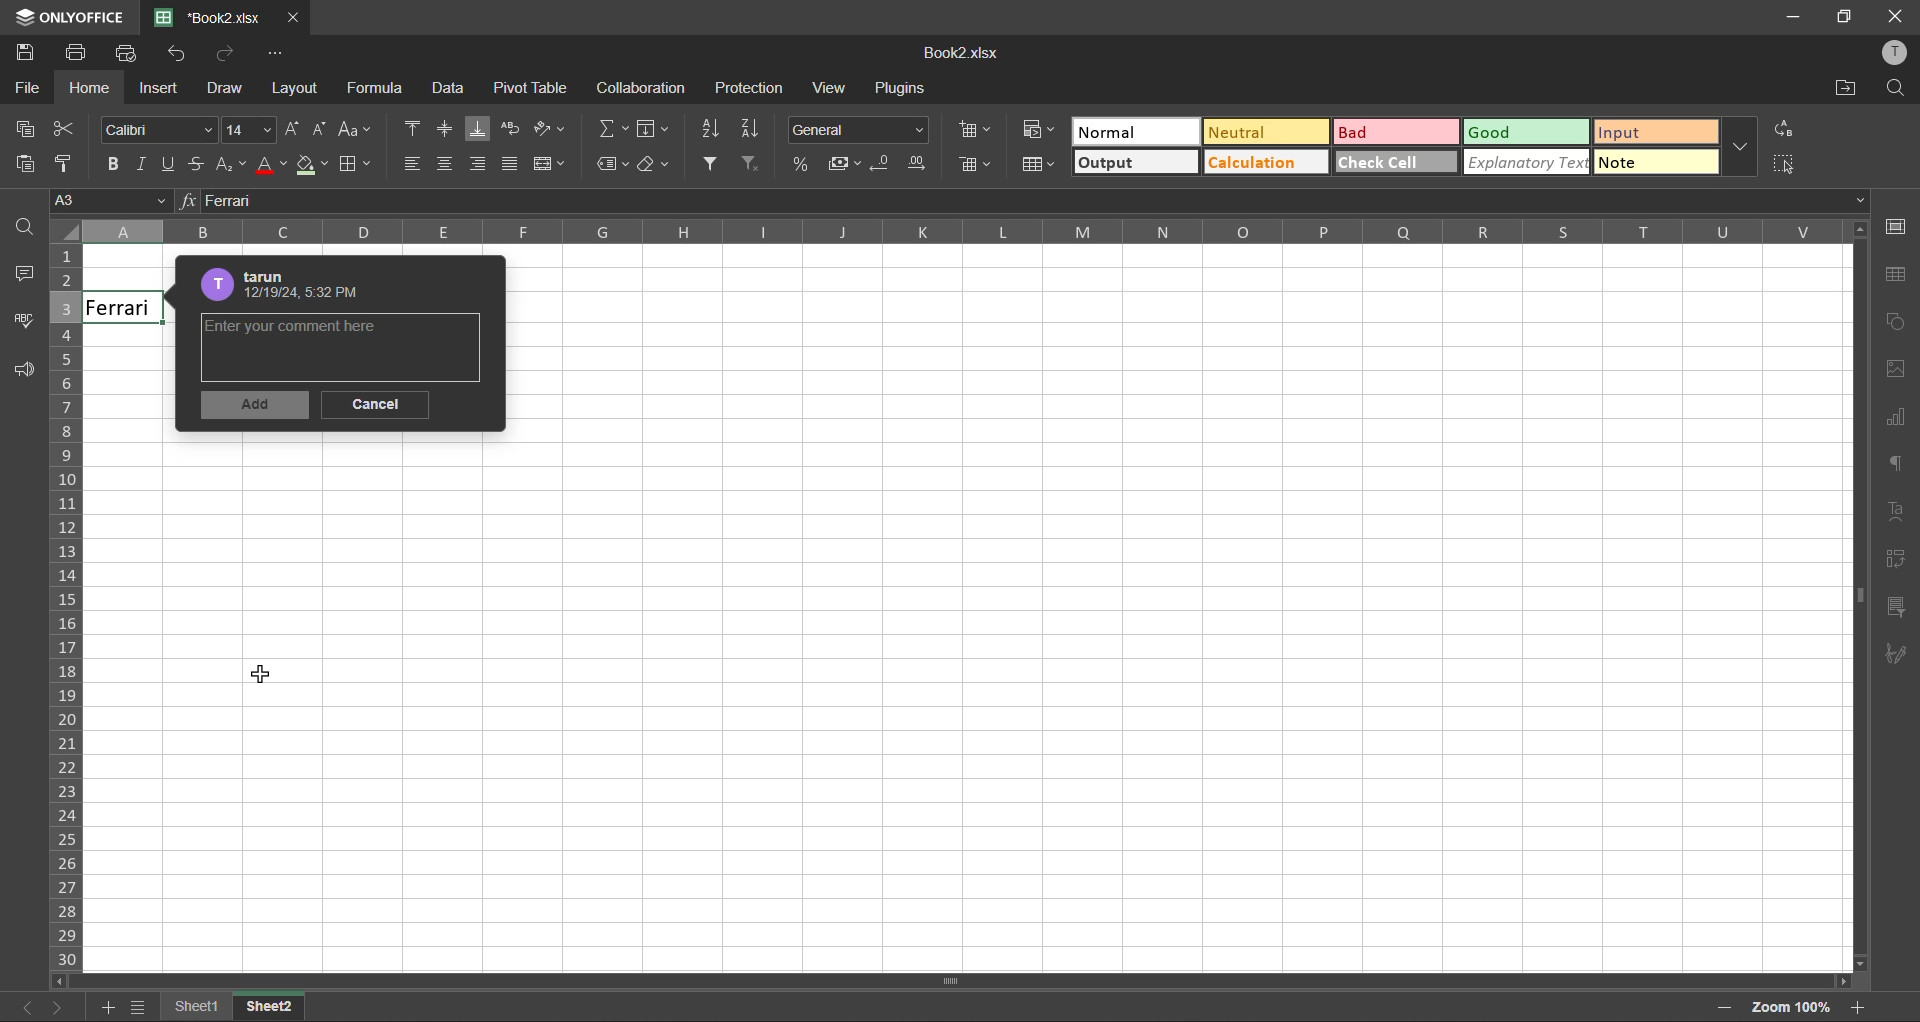 This screenshot has height=1022, width=1920. Describe the element at coordinates (1038, 128) in the screenshot. I see `conditional formatting` at that location.